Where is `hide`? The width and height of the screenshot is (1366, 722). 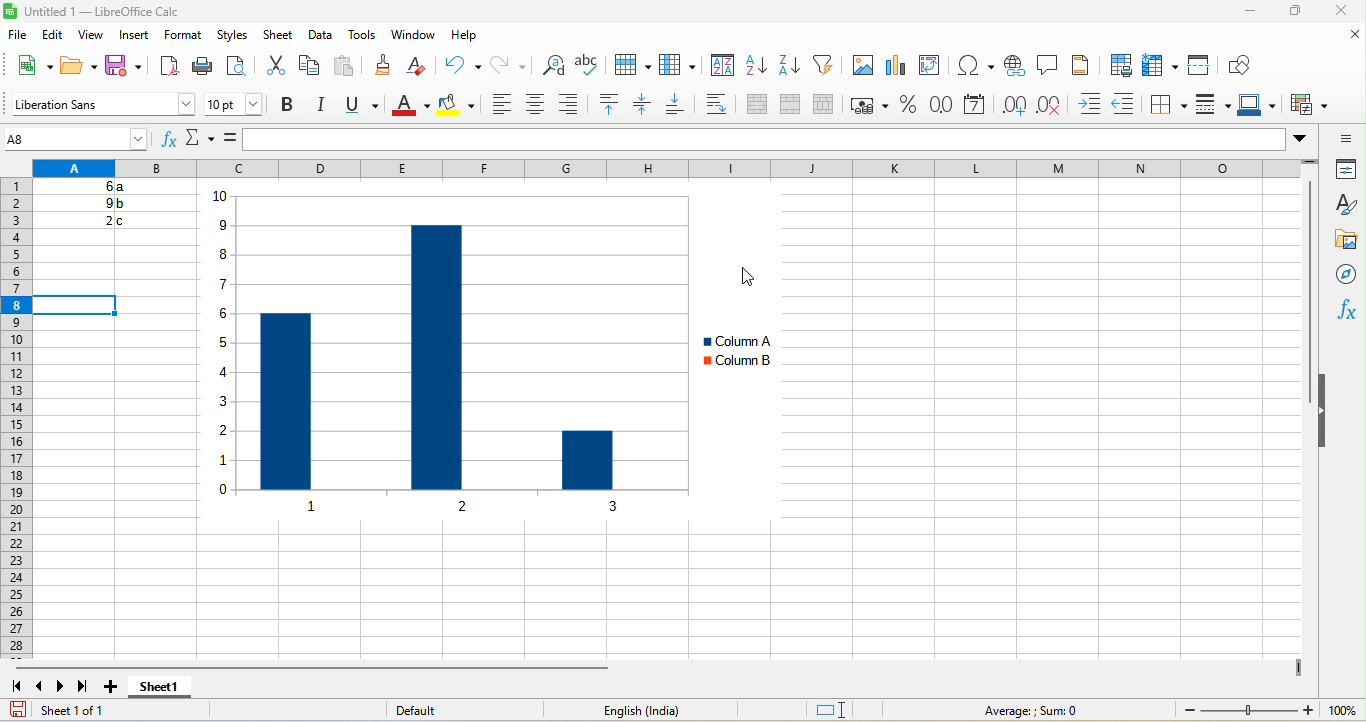 hide is located at coordinates (1325, 408).